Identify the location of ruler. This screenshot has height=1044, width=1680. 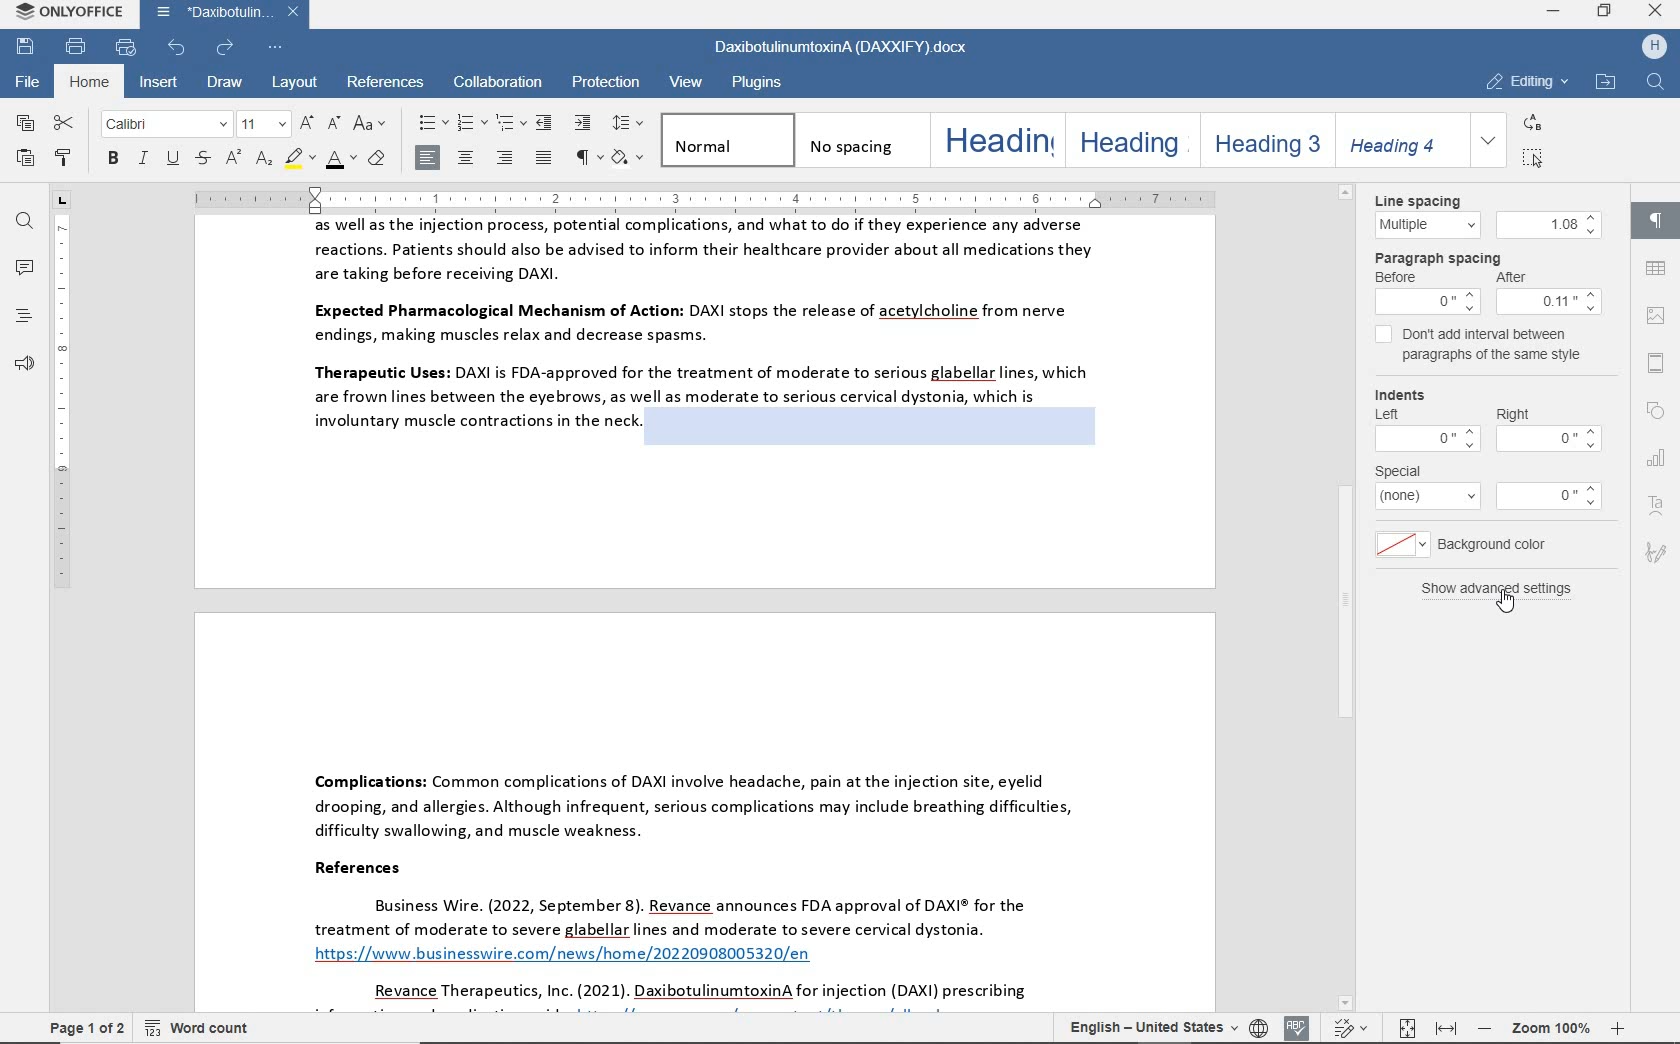
(771, 197).